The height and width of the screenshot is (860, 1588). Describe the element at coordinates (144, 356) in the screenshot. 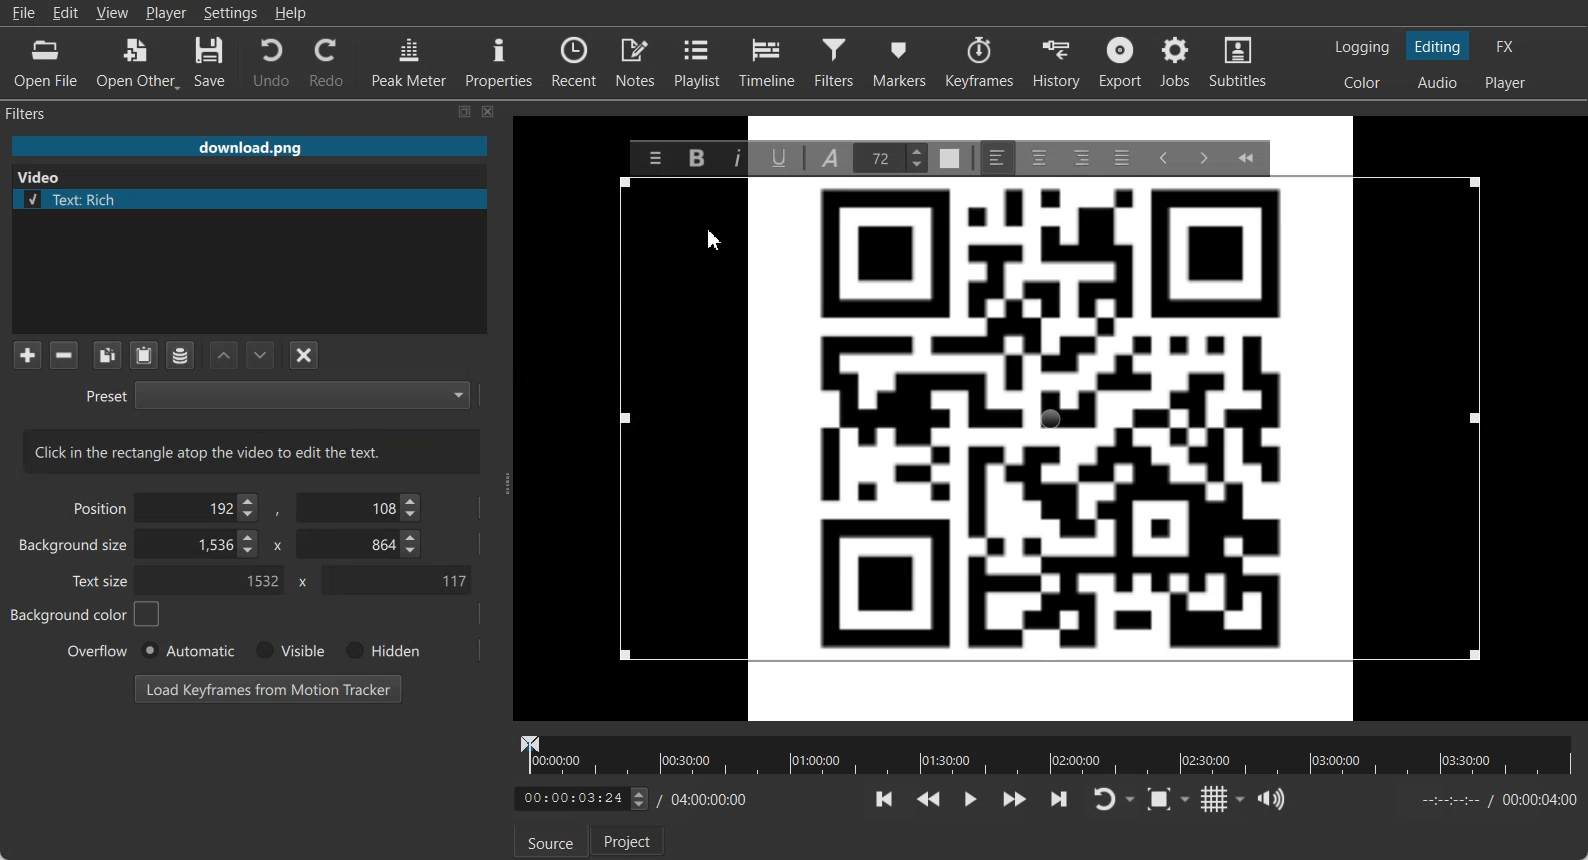

I see `Paste Filters` at that location.